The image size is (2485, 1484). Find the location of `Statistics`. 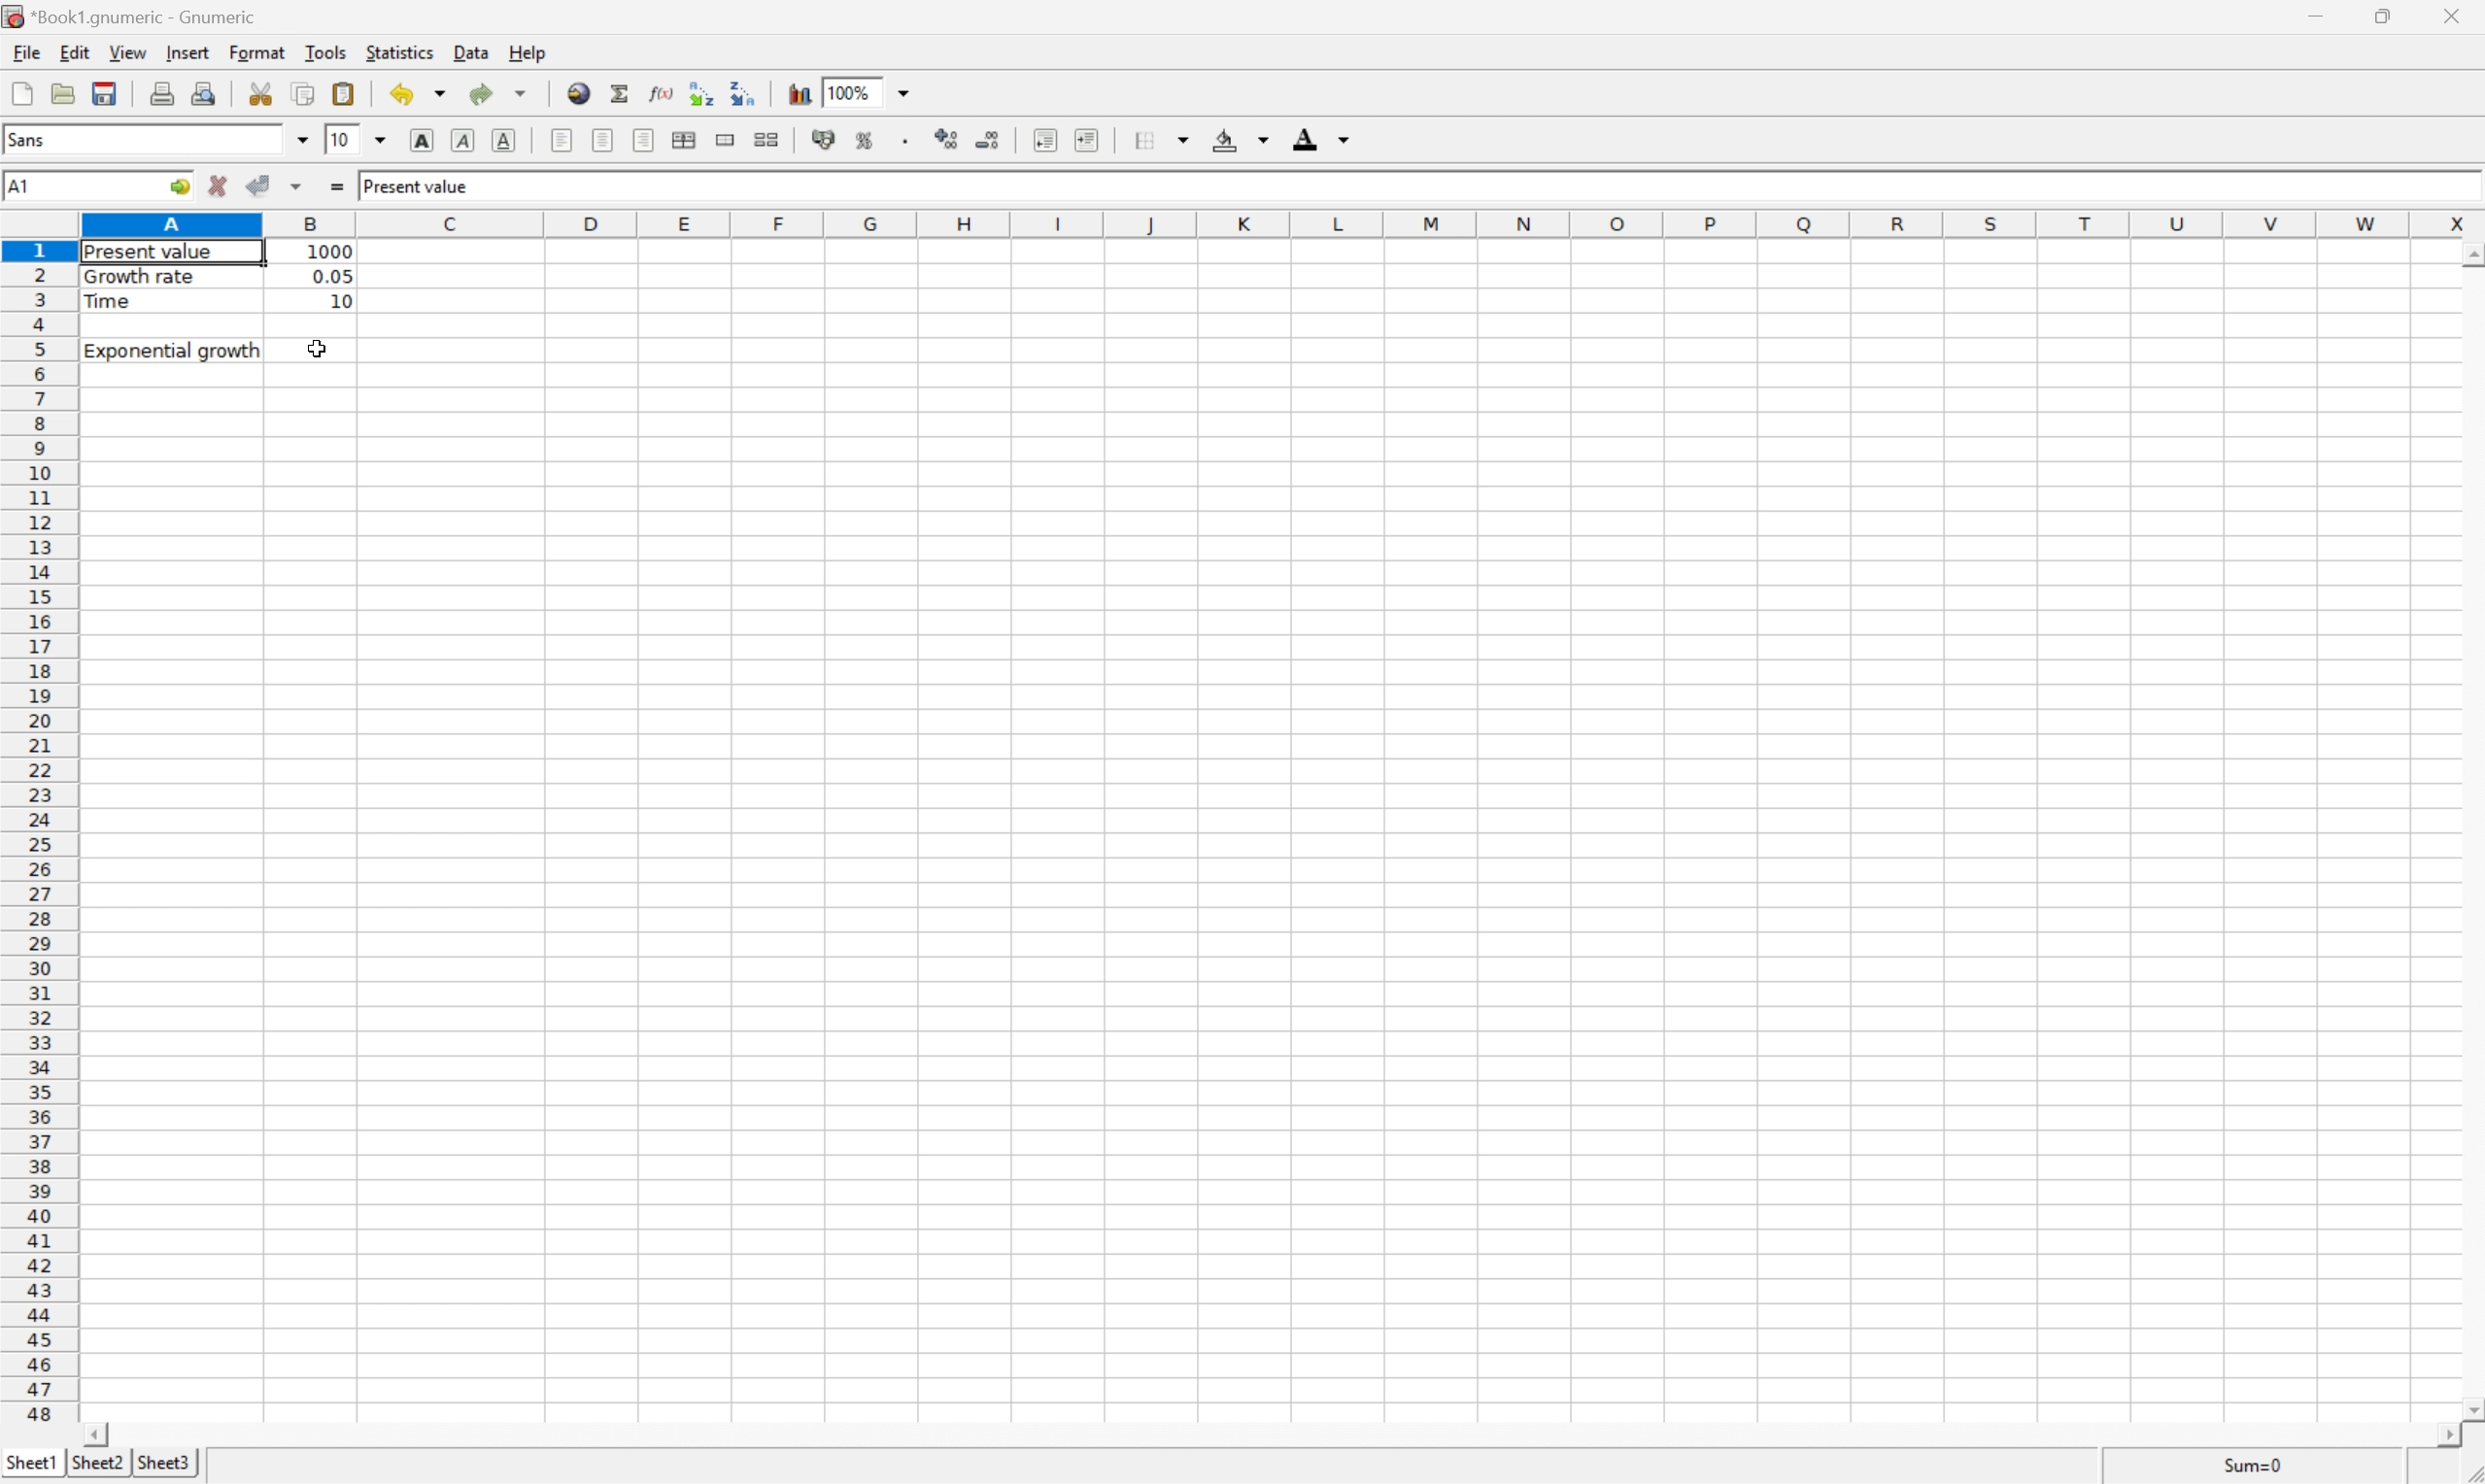

Statistics is located at coordinates (398, 52).